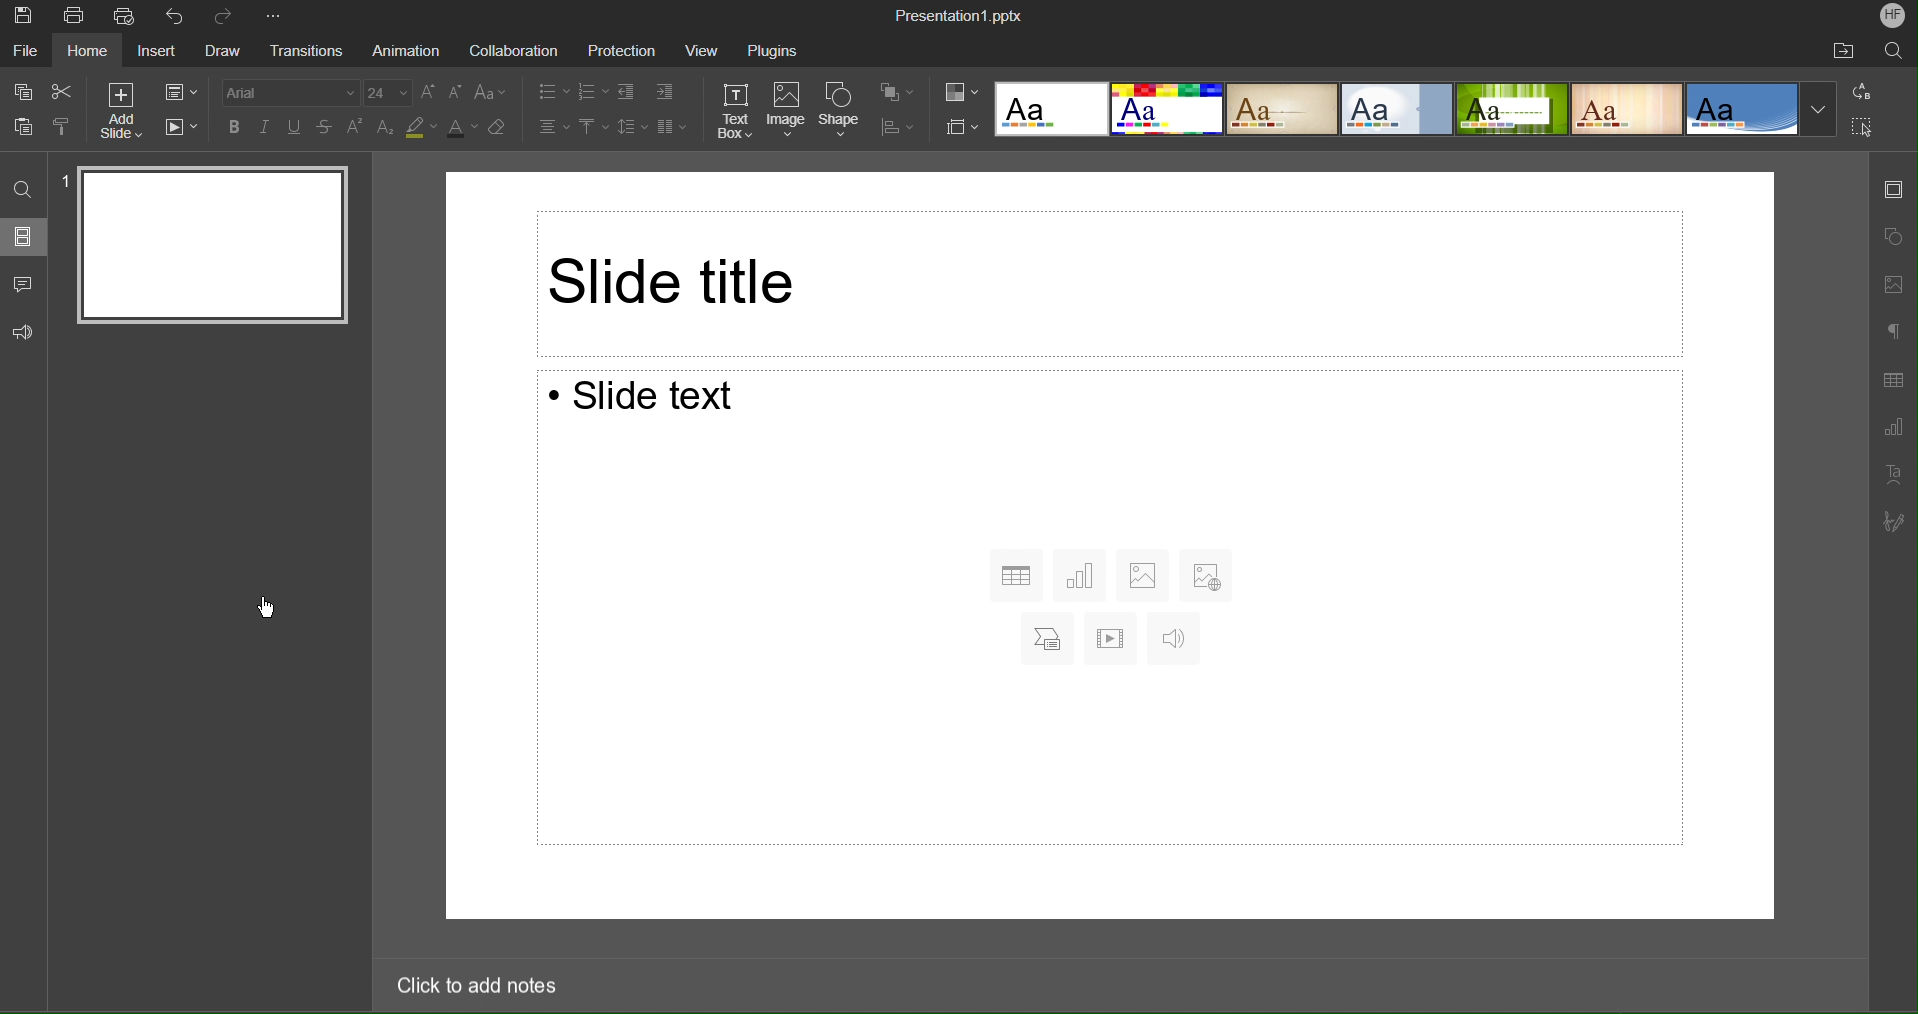 This screenshot has width=1918, height=1014. What do you see at coordinates (90, 51) in the screenshot?
I see `Home` at bounding box center [90, 51].